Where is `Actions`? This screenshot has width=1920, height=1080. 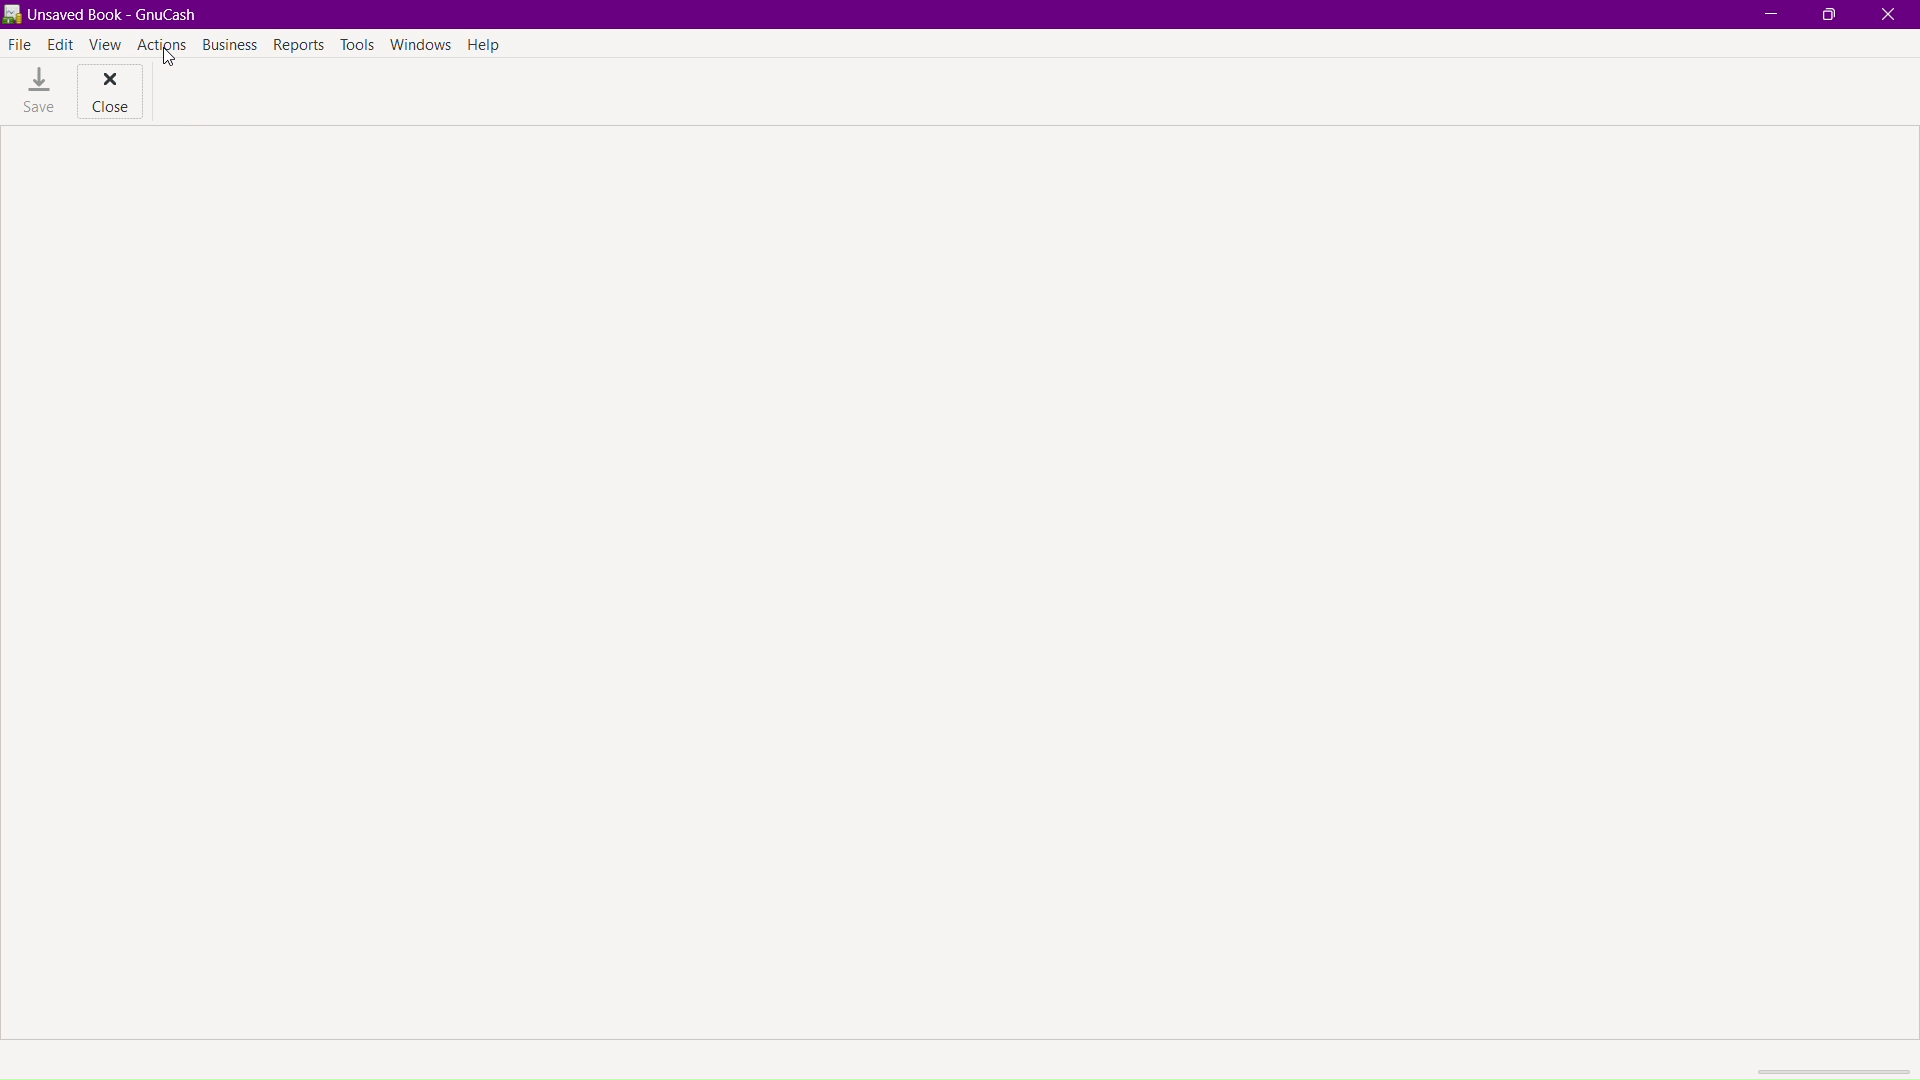
Actions is located at coordinates (160, 43).